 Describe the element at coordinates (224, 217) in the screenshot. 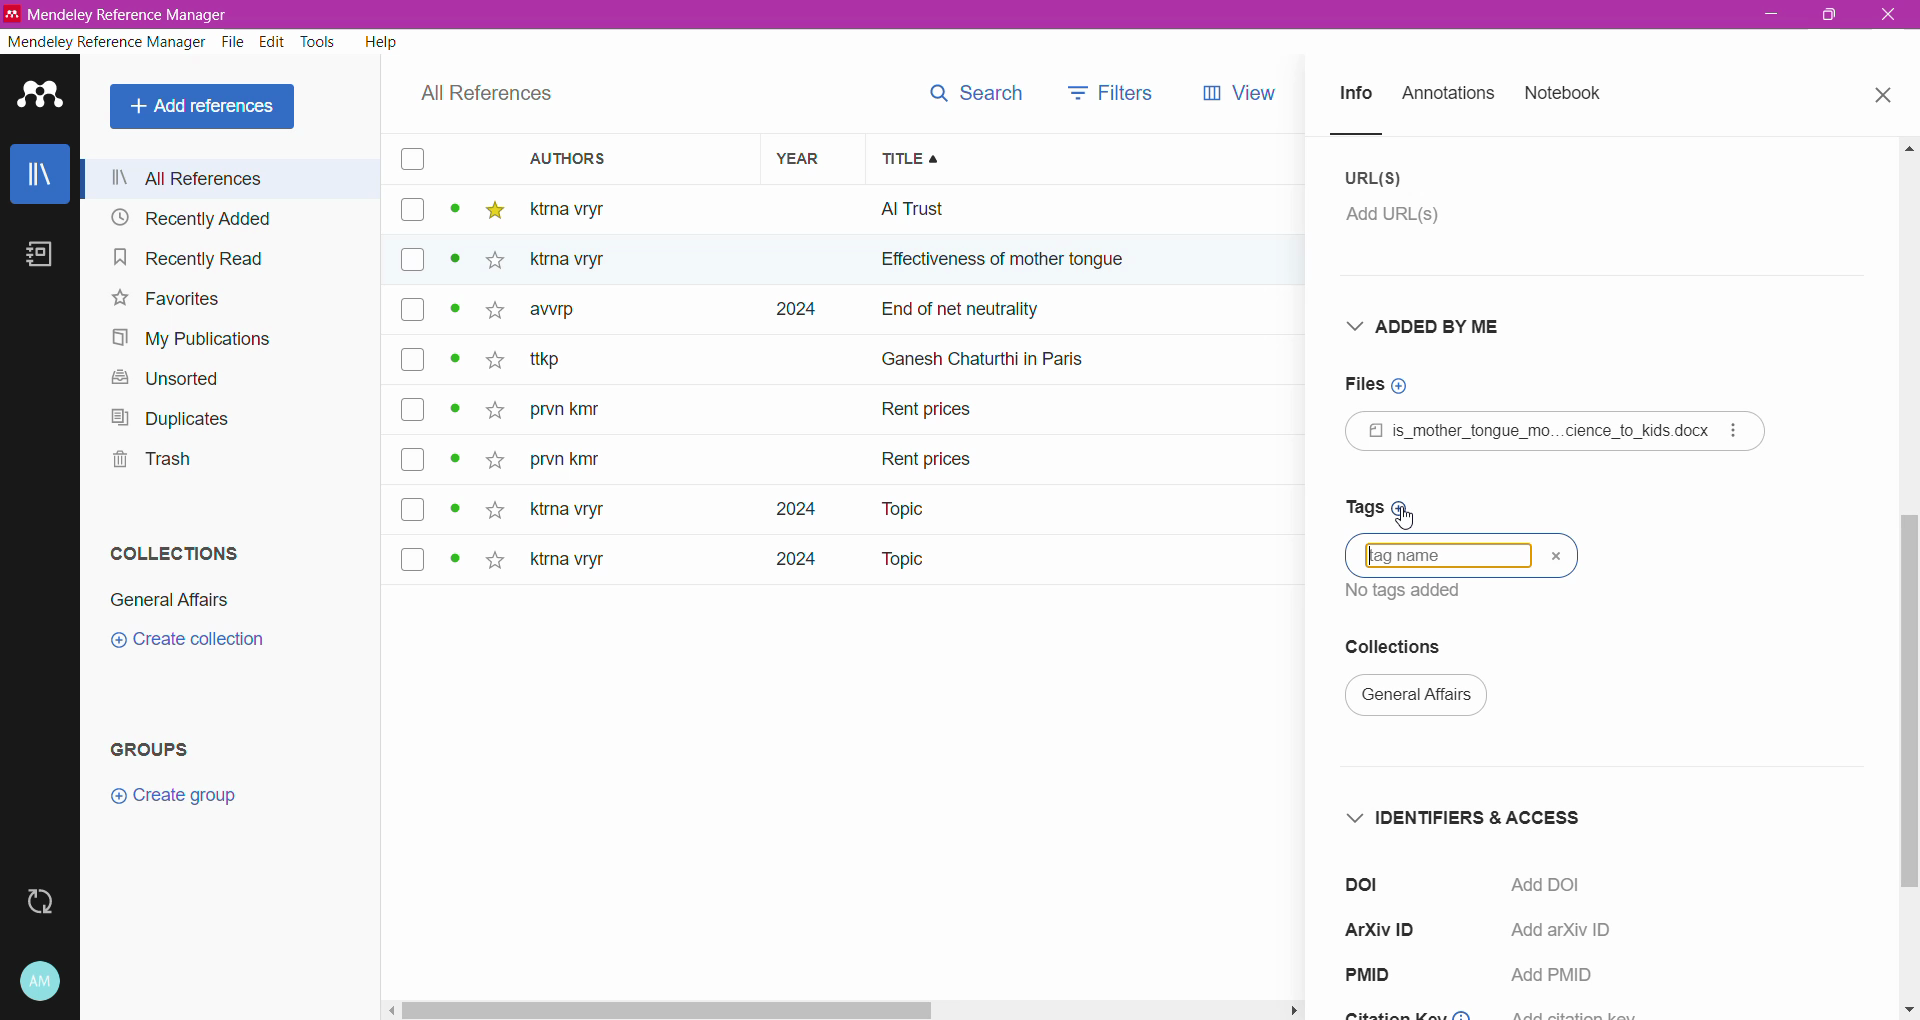

I see `Recently Added` at that location.